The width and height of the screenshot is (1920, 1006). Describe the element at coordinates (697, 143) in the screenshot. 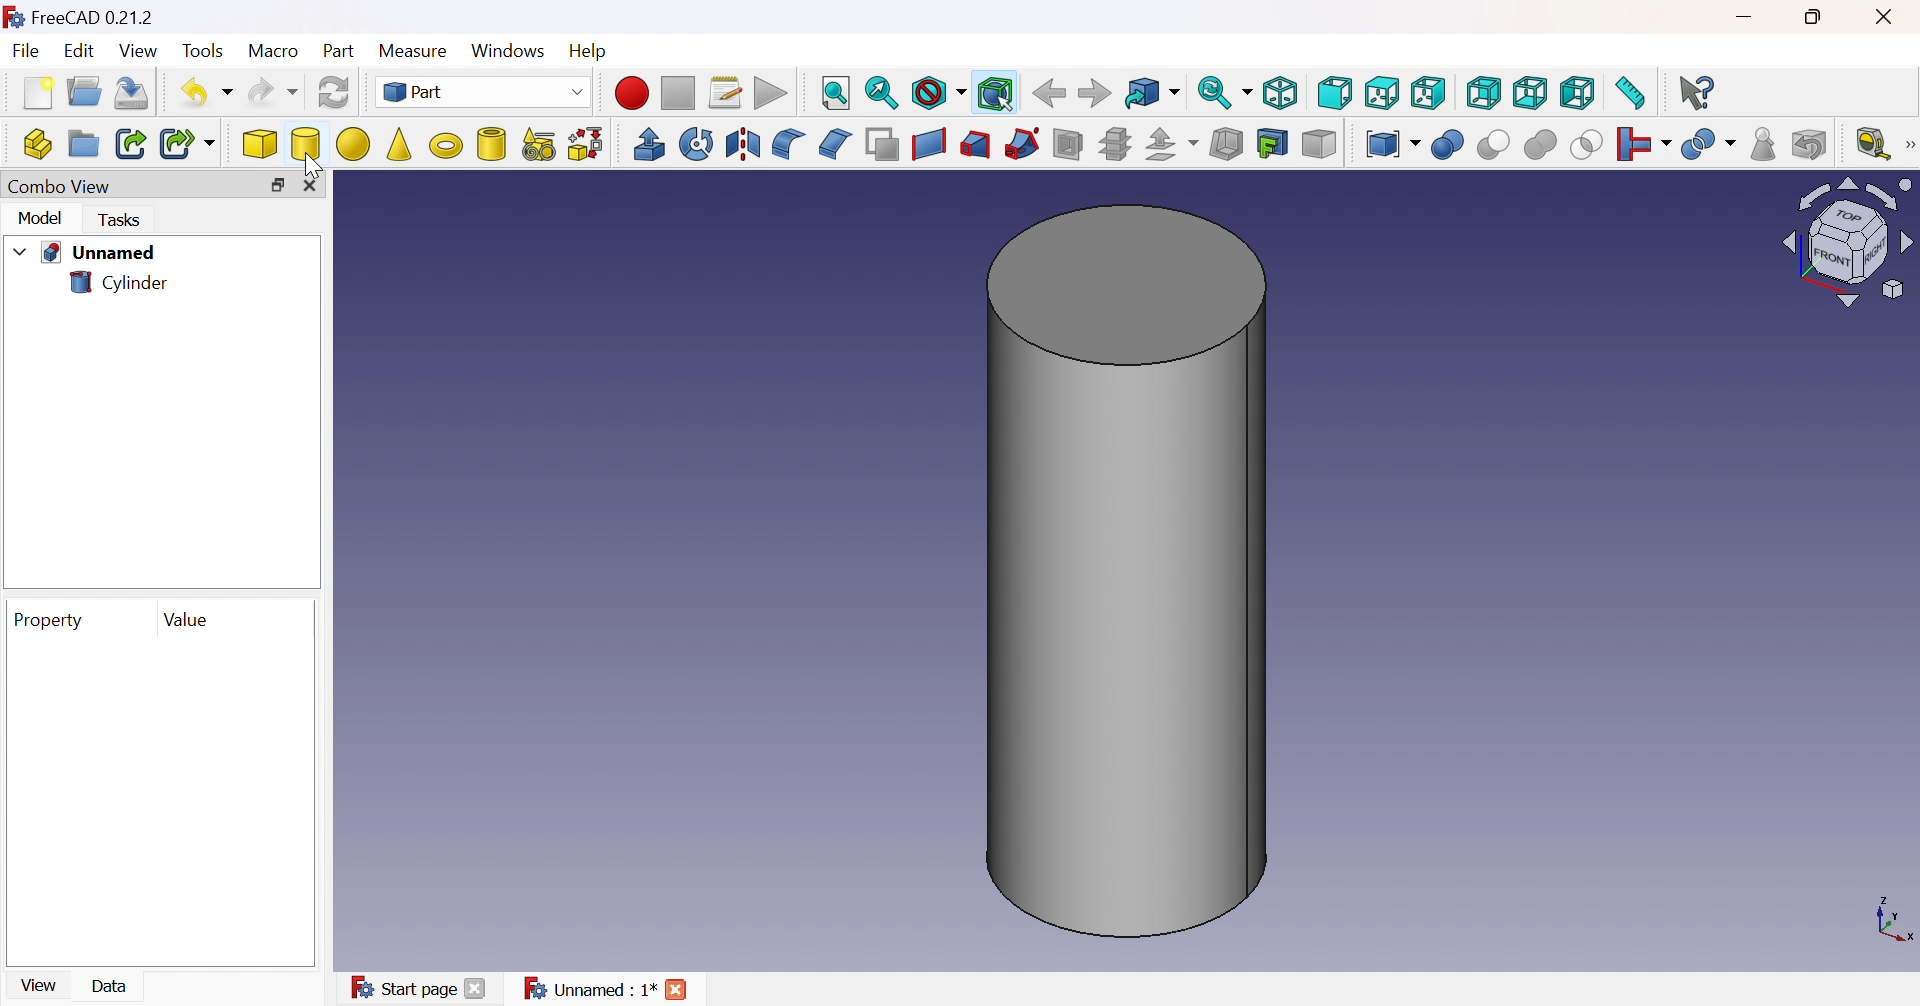

I see `Revolve` at that location.